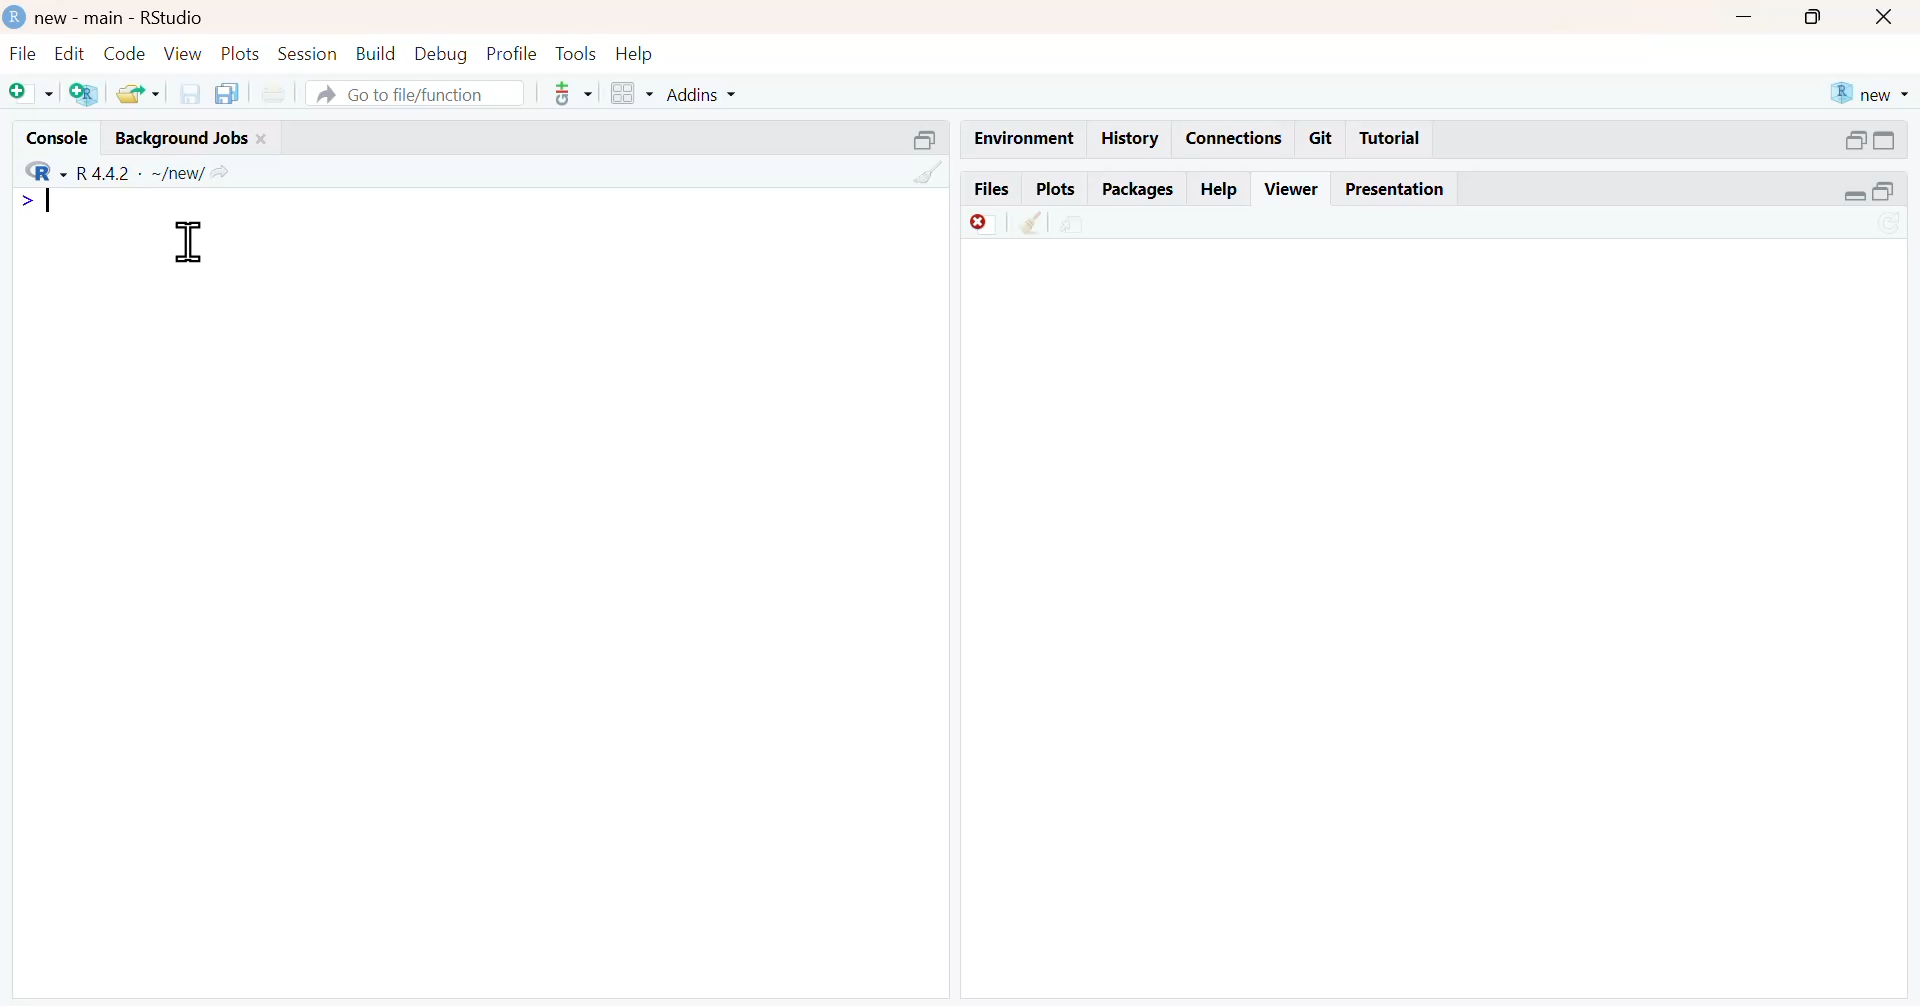  I want to click on help, so click(639, 52).